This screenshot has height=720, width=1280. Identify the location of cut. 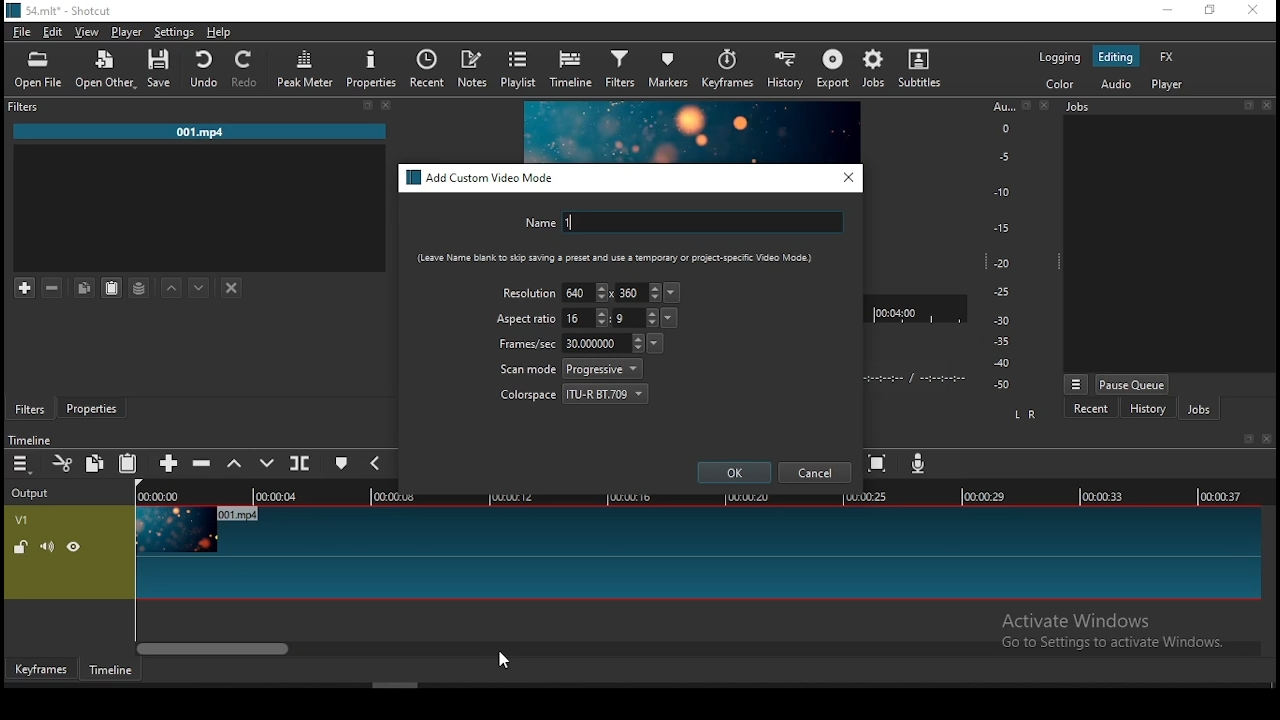
(63, 463).